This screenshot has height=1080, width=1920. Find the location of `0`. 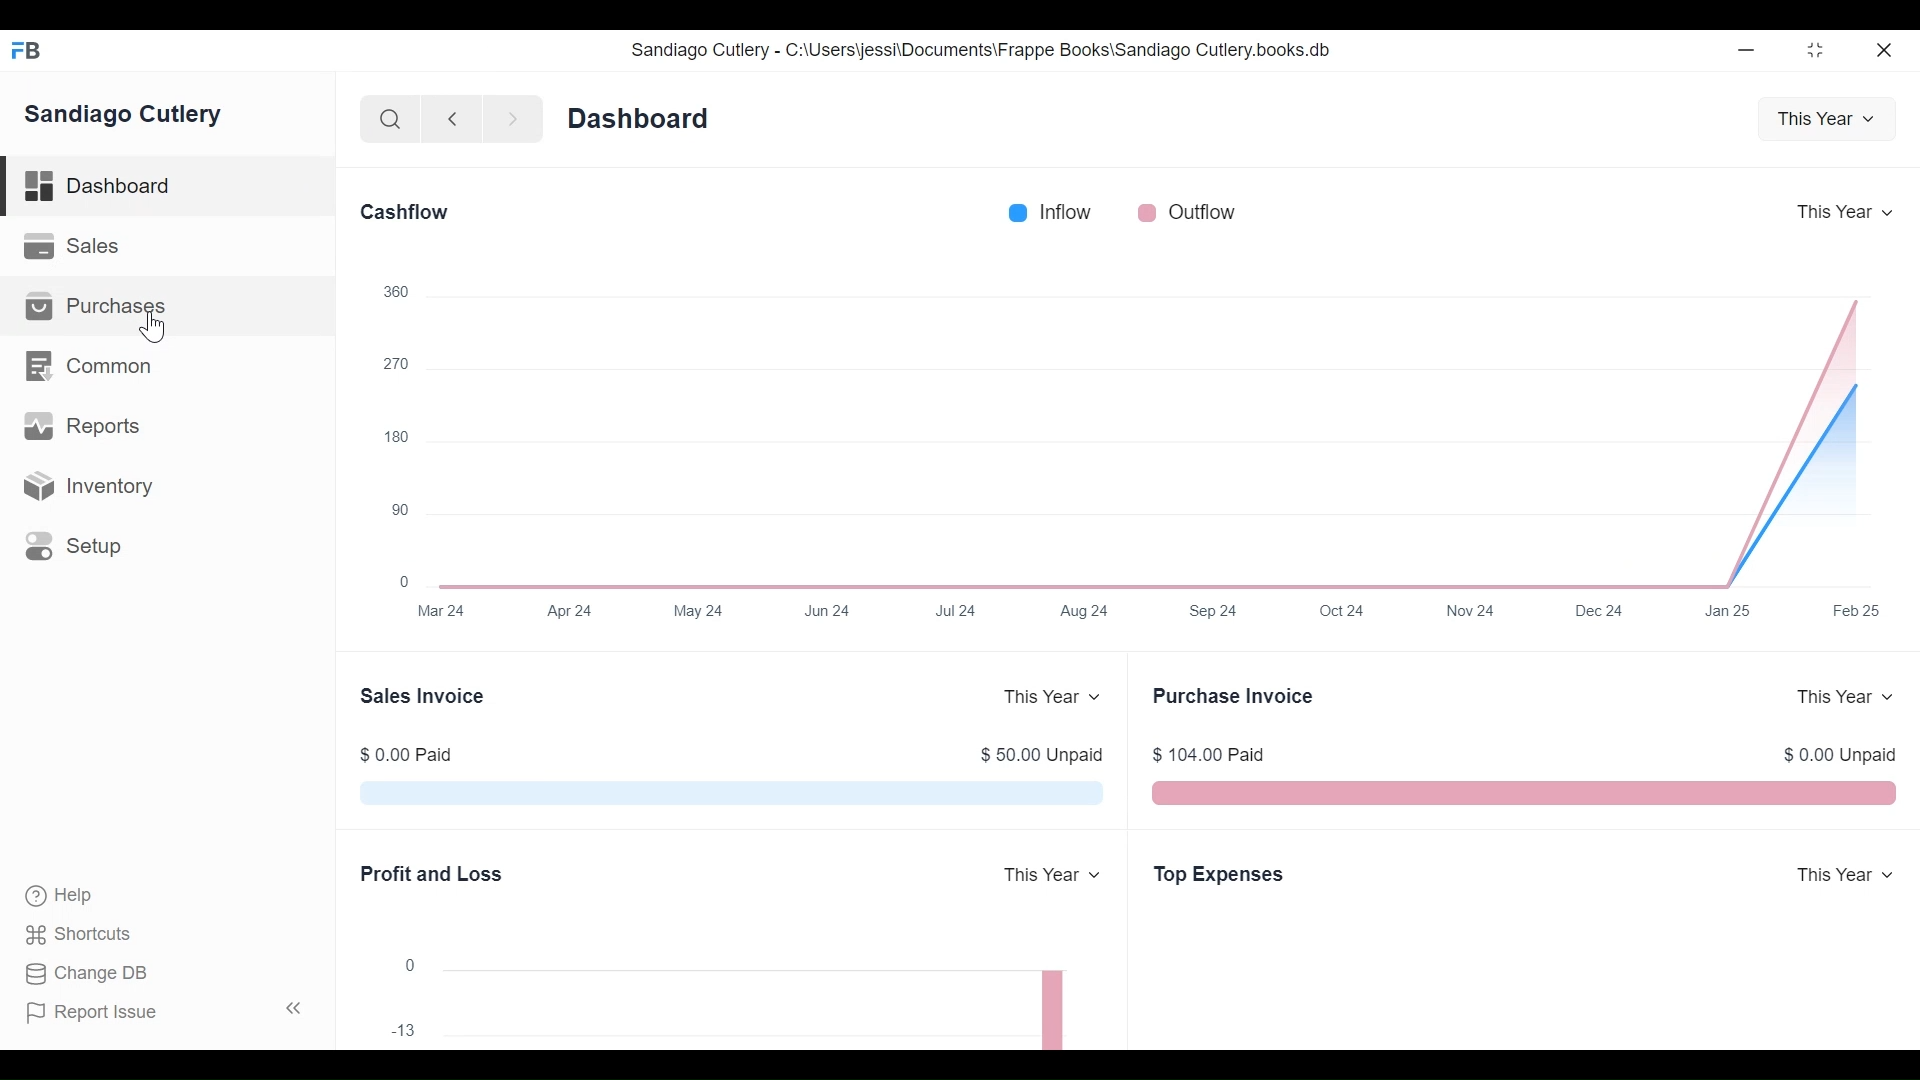

0 is located at coordinates (404, 582).